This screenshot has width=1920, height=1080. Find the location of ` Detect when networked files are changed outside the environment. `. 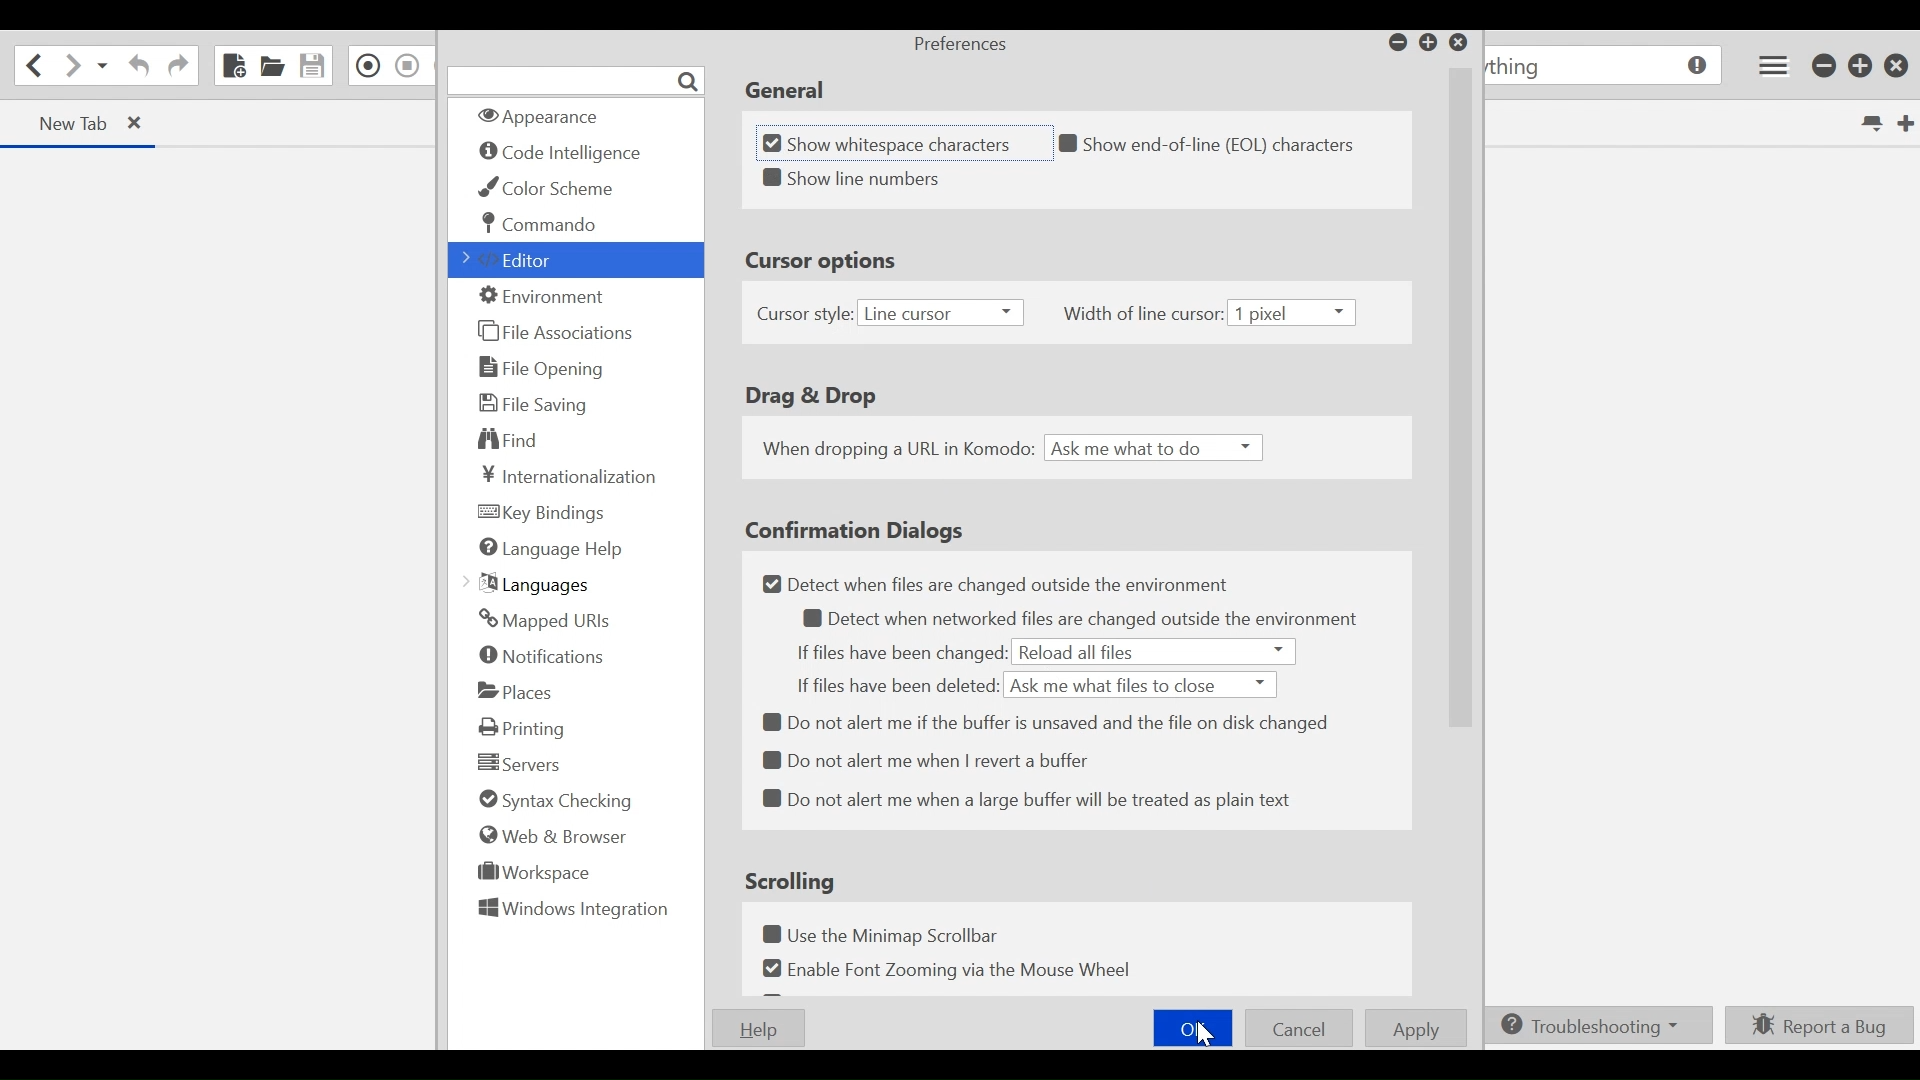

 Detect when networked files are changed outside the environment.  is located at coordinates (1072, 620).